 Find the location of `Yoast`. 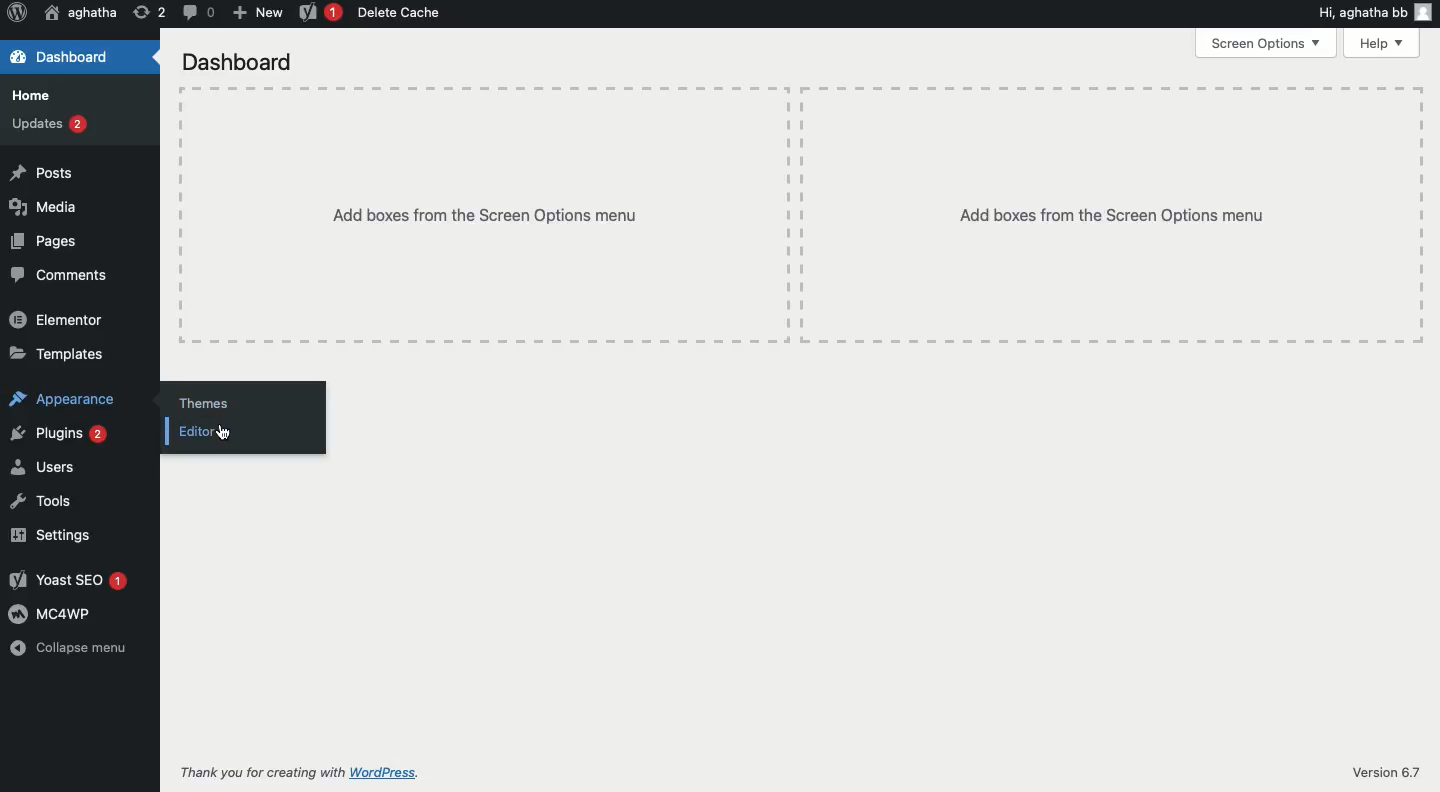

Yoast is located at coordinates (321, 13).